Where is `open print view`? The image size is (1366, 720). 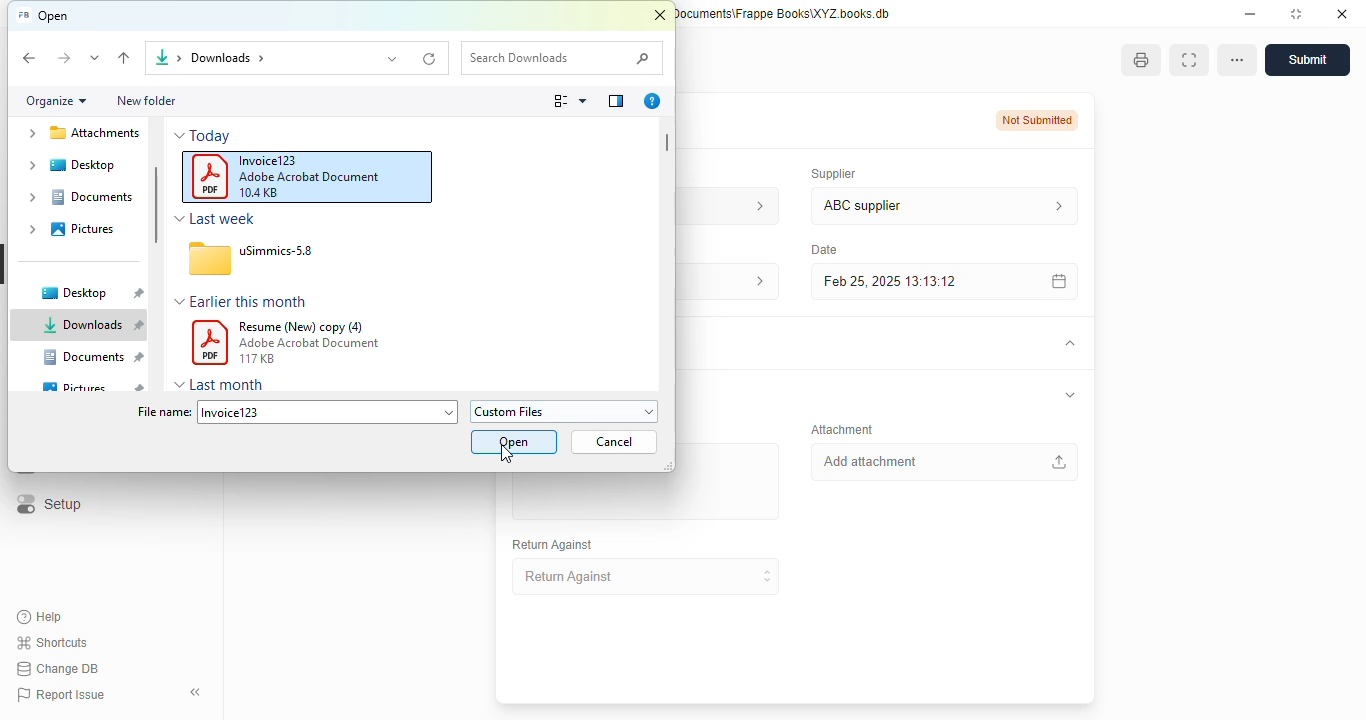
open print view is located at coordinates (1141, 60).